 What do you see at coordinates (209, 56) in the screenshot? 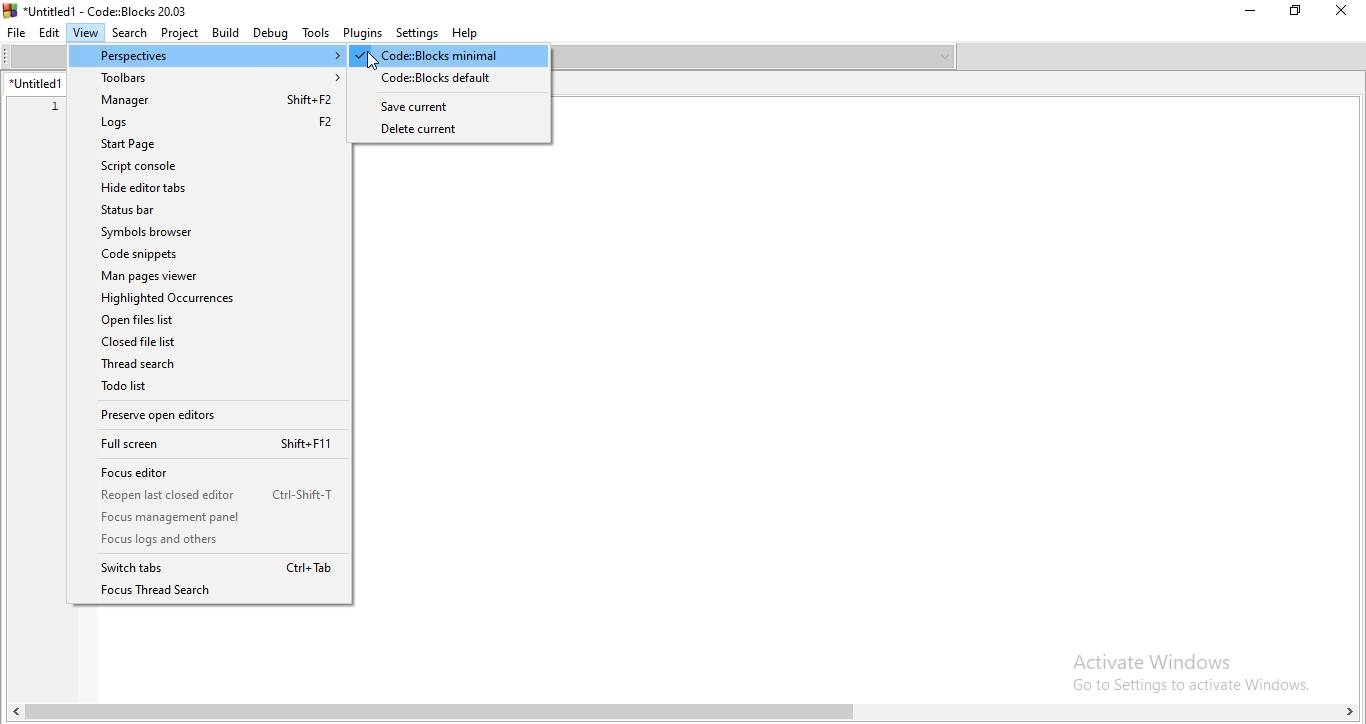
I see `Perspectives` at bounding box center [209, 56].